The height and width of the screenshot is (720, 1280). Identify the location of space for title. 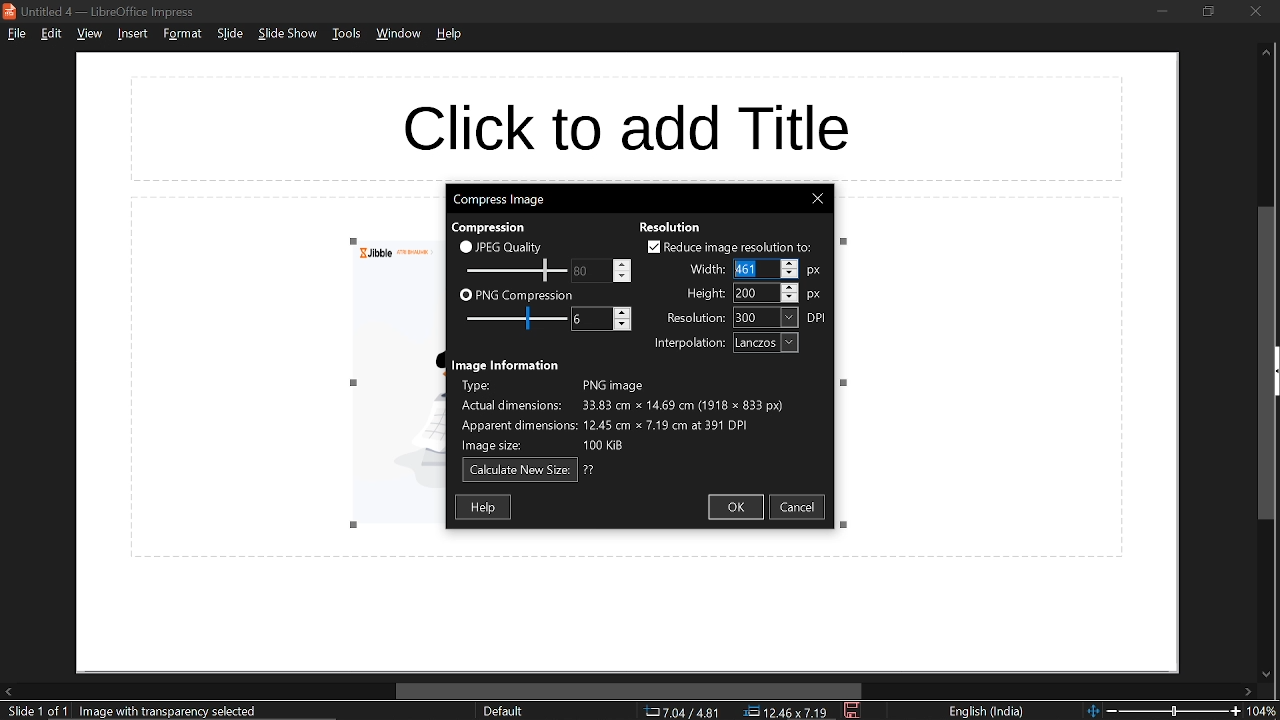
(646, 122).